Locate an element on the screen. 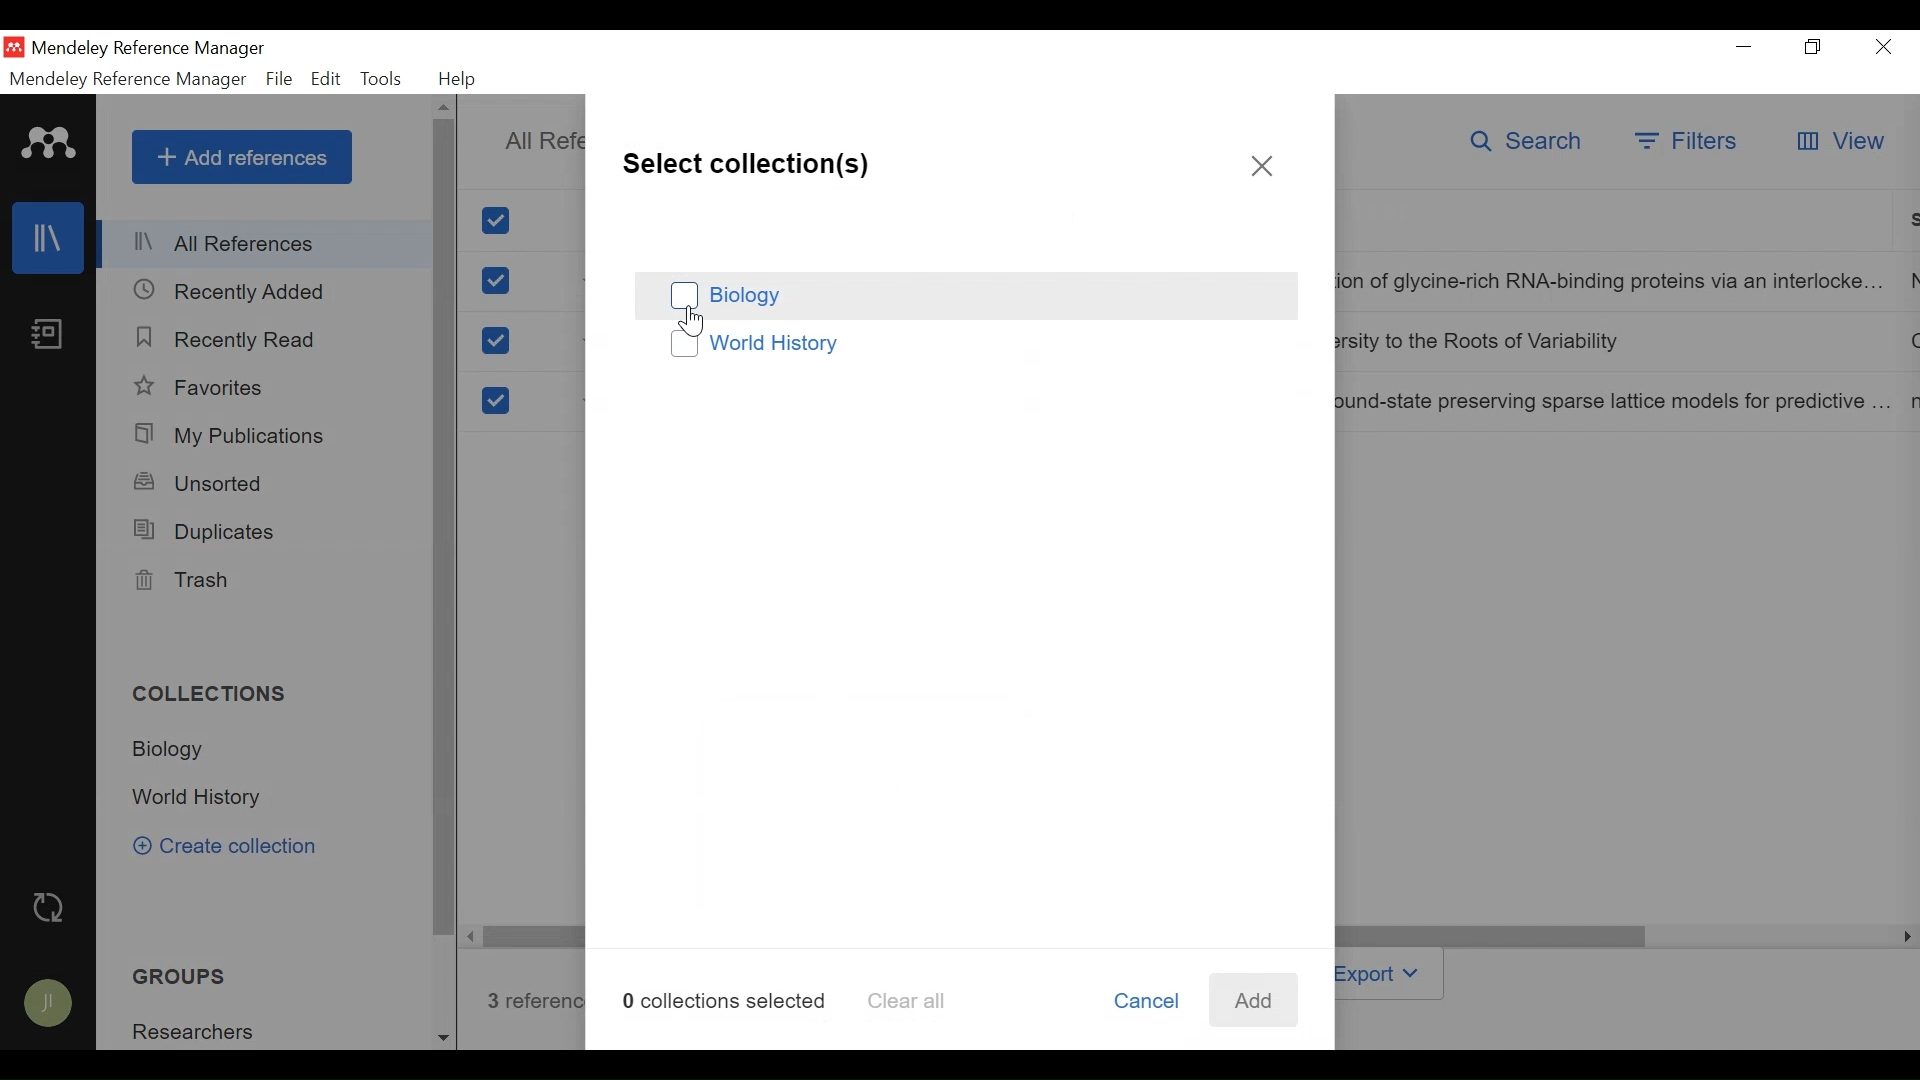 This screenshot has height=1080, width=1920. Scroll Right is located at coordinates (1903, 937).